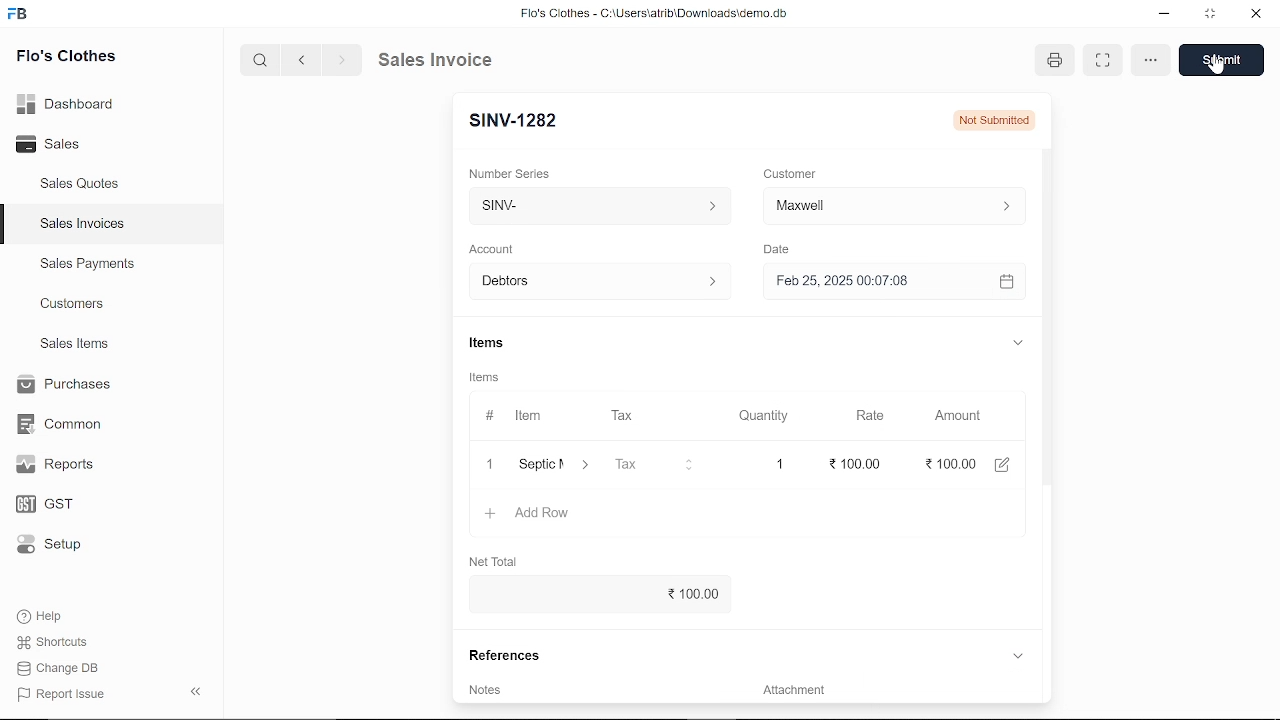 This screenshot has width=1280, height=720. Describe the element at coordinates (1050, 325) in the screenshot. I see `vertical scrollbar` at that location.